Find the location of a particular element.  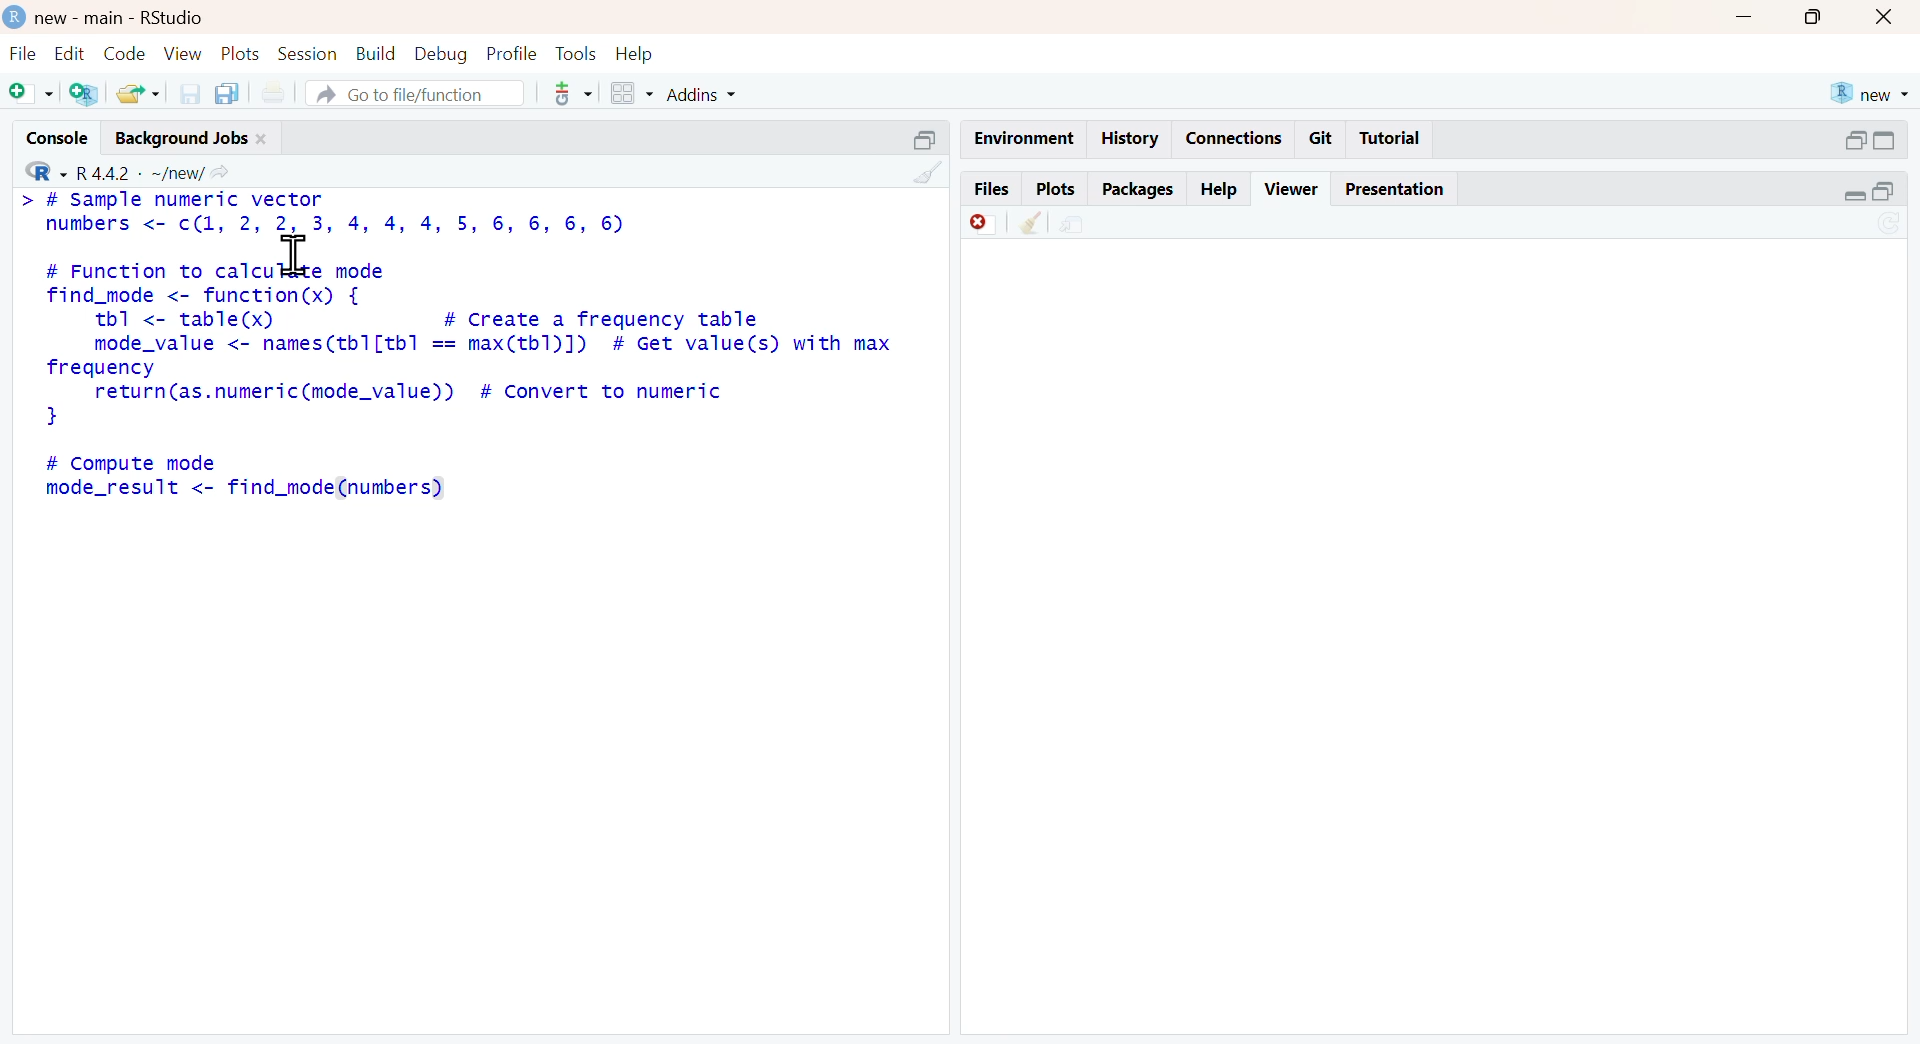

console is located at coordinates (57, 138).